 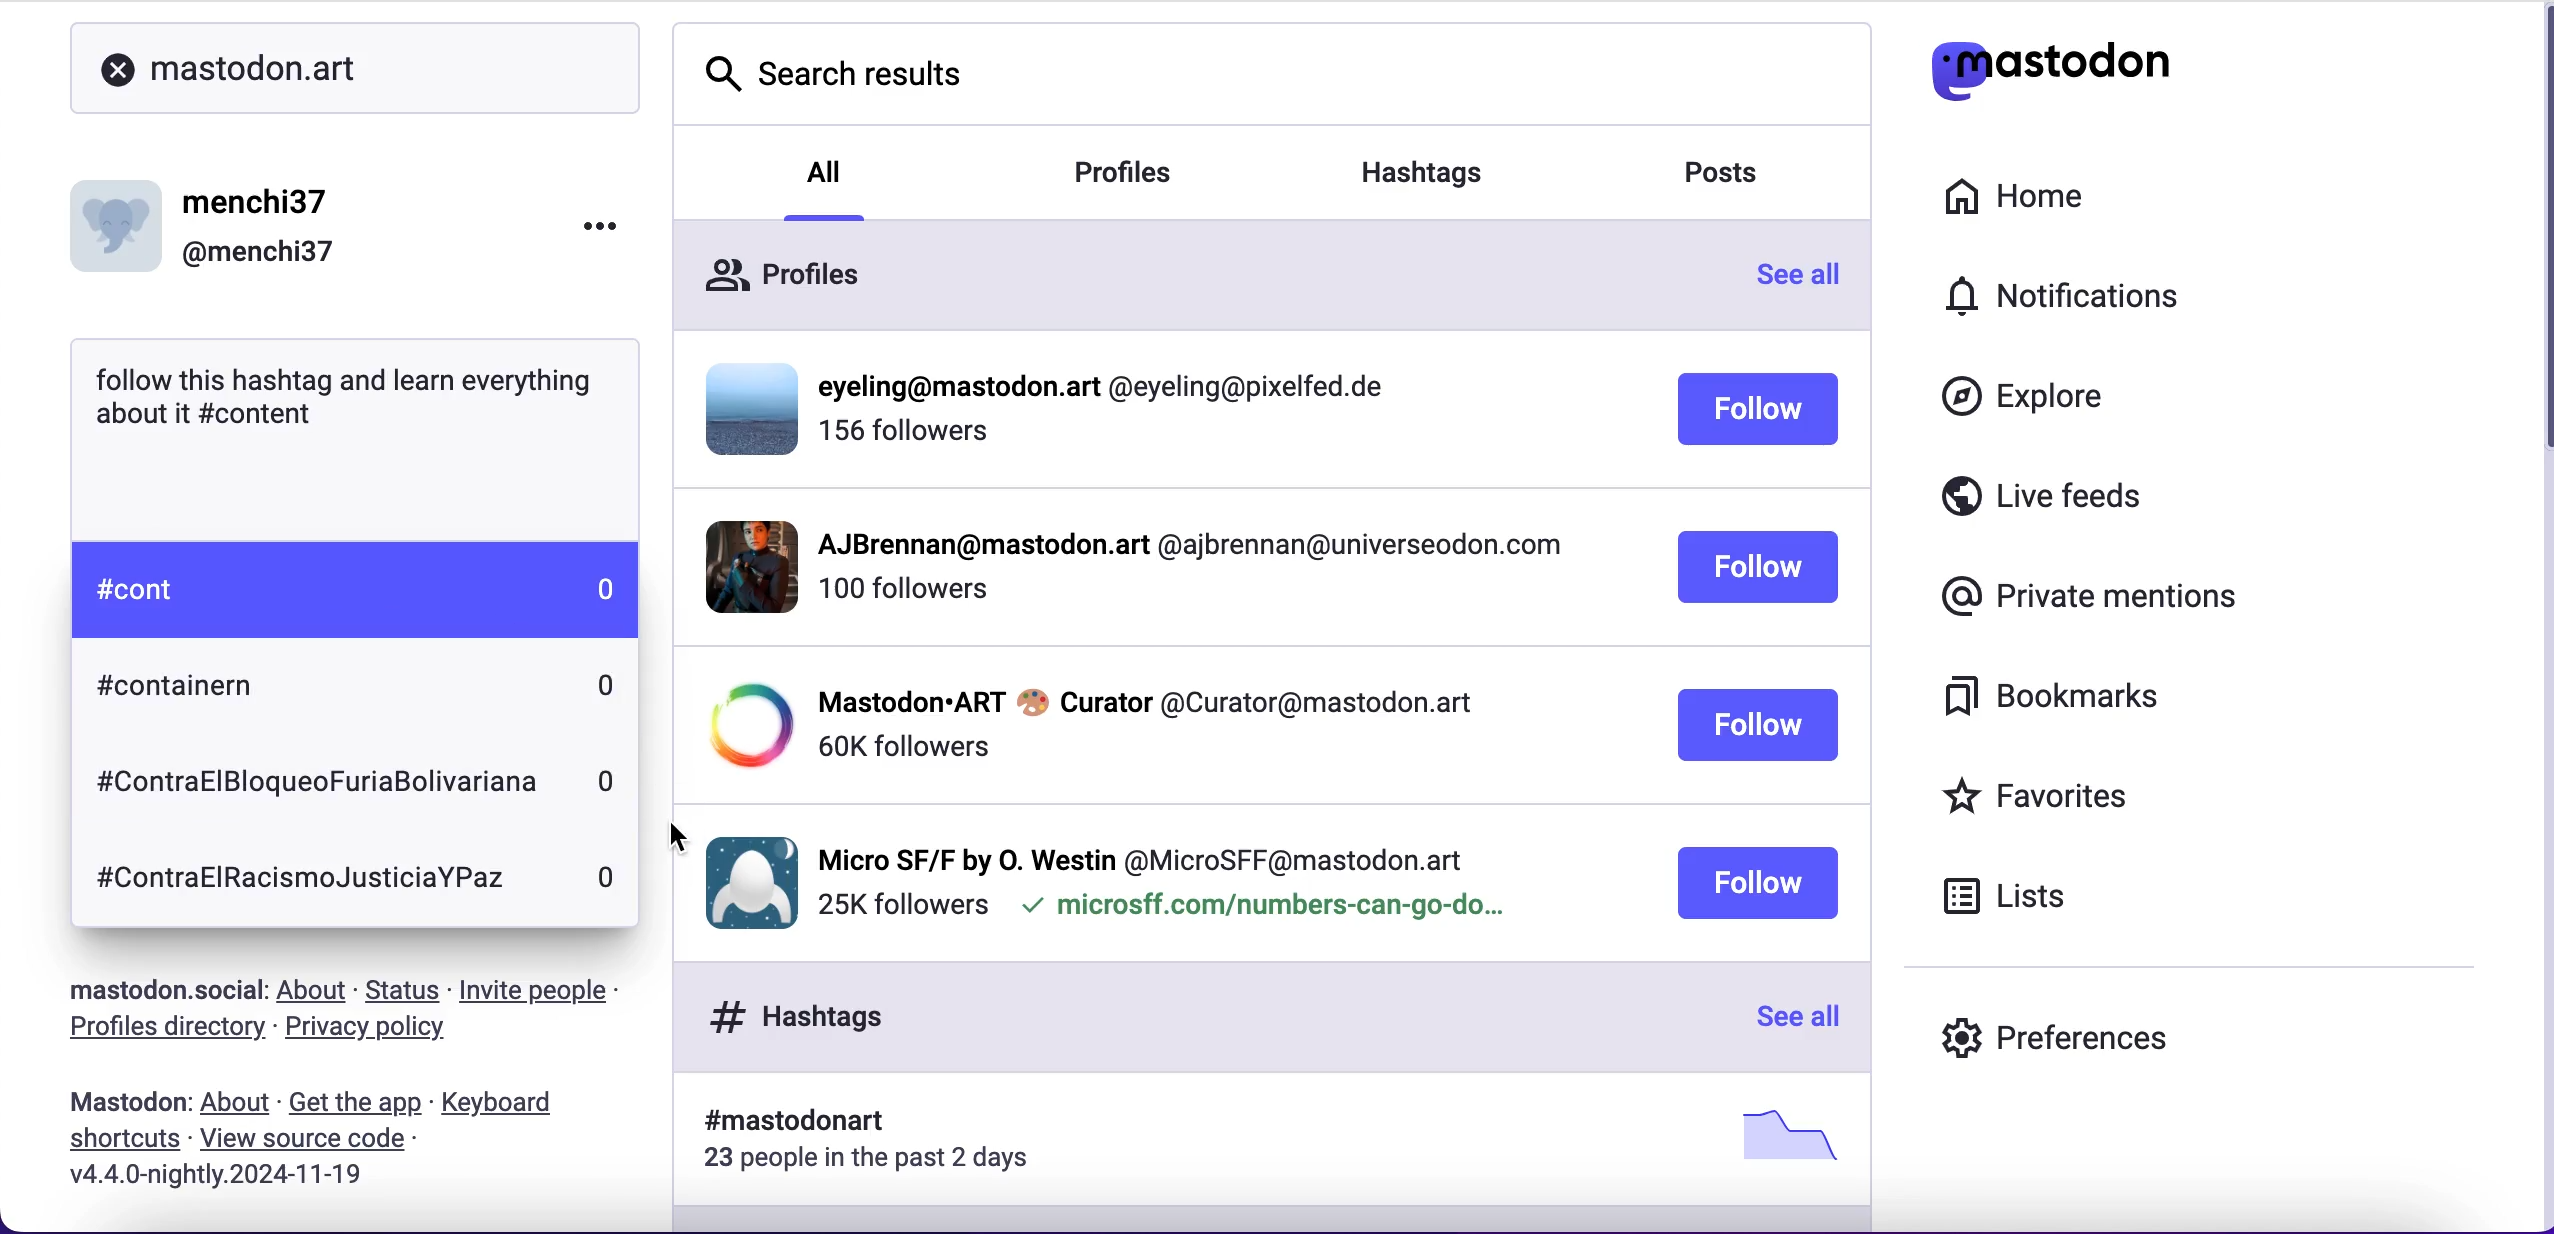 What do you see at coordinates (1758, 412) in the screenshot?
I see `follow` at bounding box center [1758, 412].